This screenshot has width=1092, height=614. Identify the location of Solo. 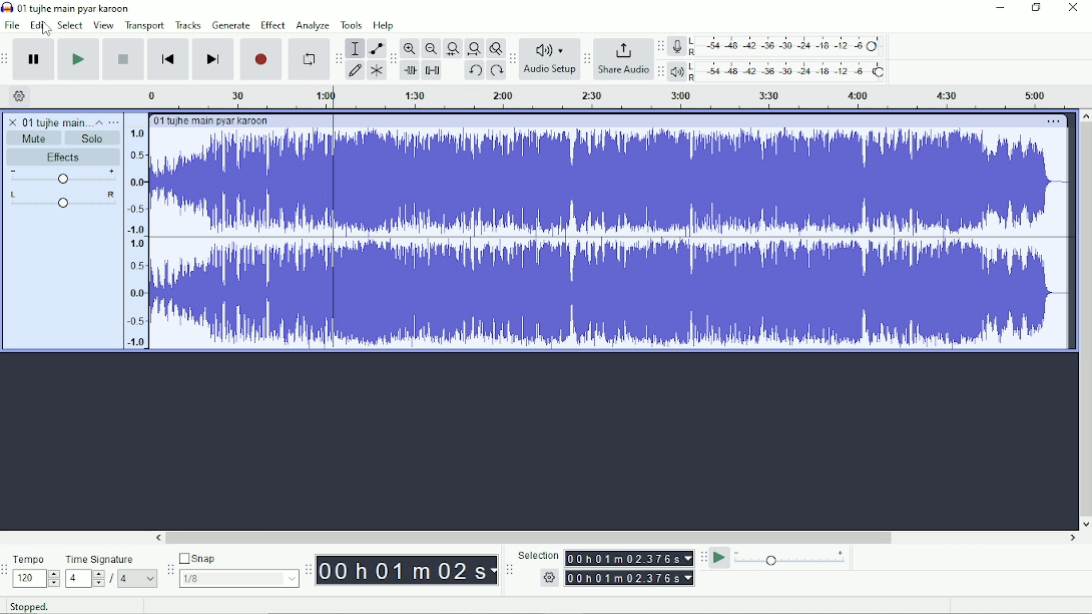
(95, 137).